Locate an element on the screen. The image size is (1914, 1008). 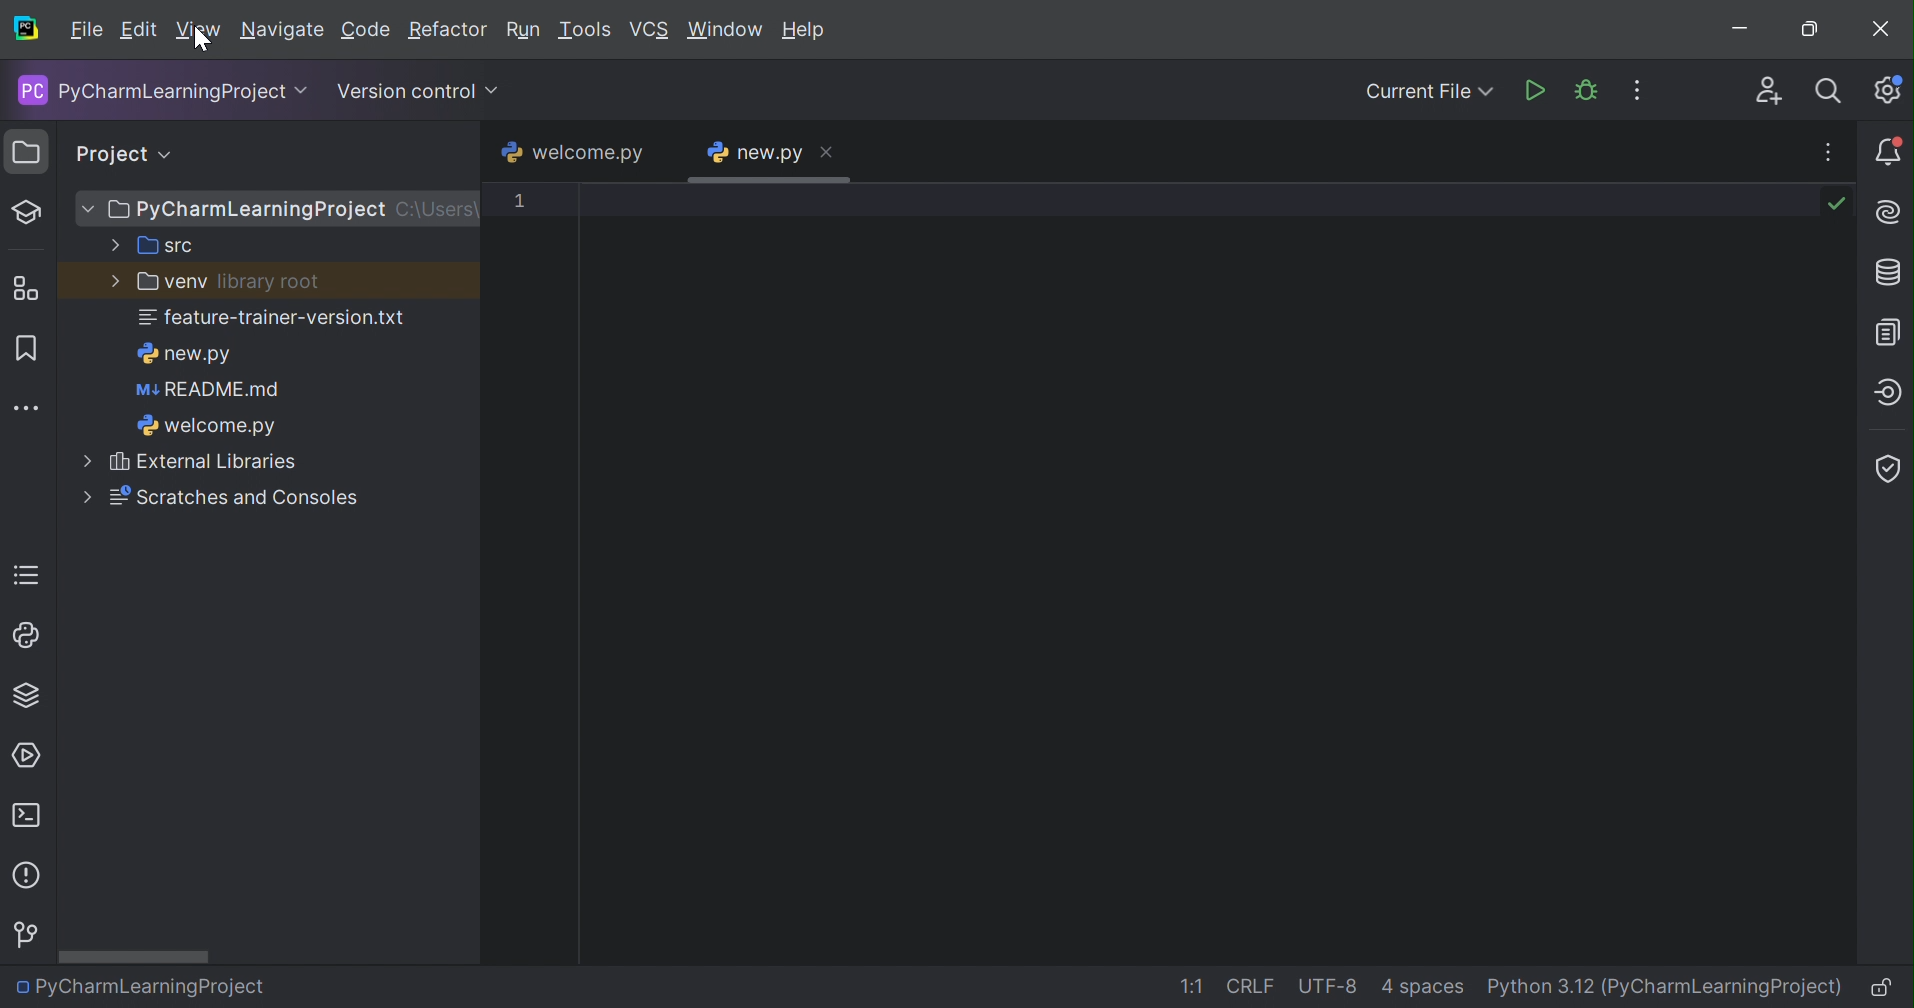
new.py is located at coordinates (184, 354).